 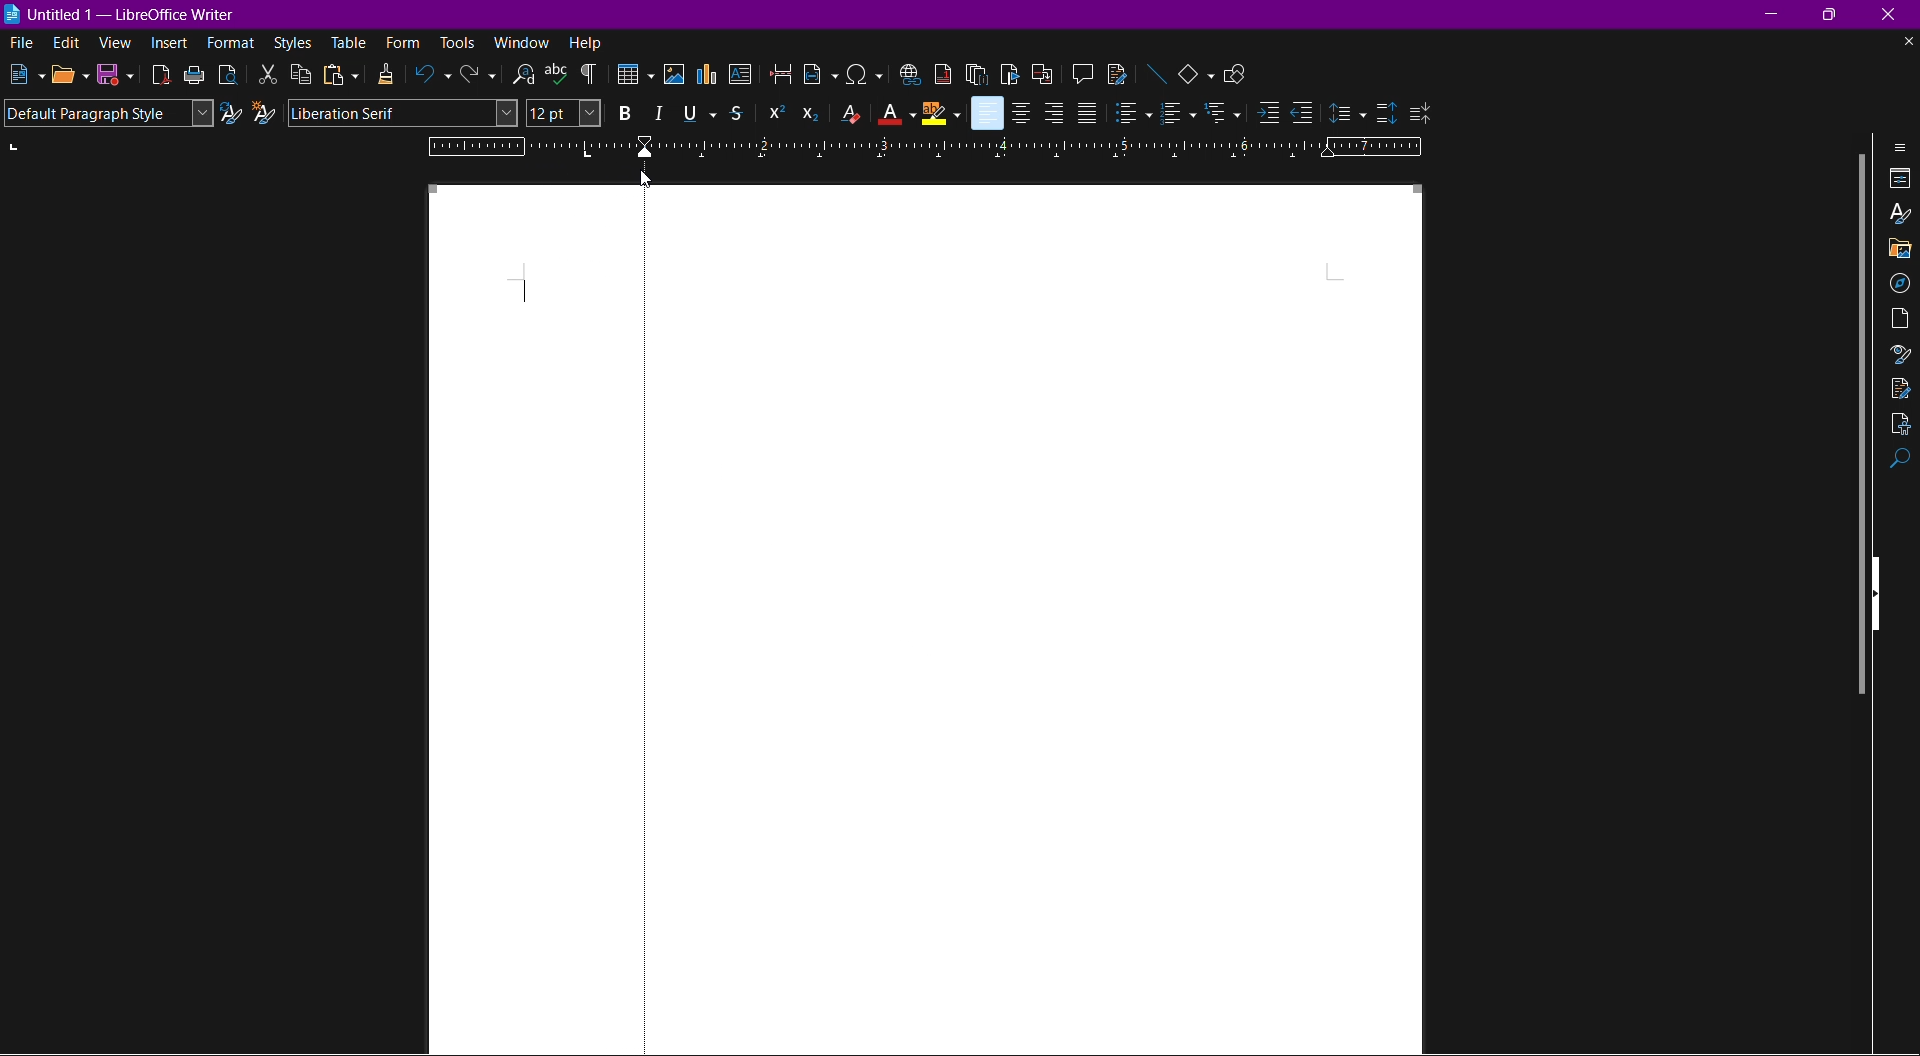 What do you see at coordinates (195, 75) in the screenshot?
I see `Print` at bounding box center [195, 75].